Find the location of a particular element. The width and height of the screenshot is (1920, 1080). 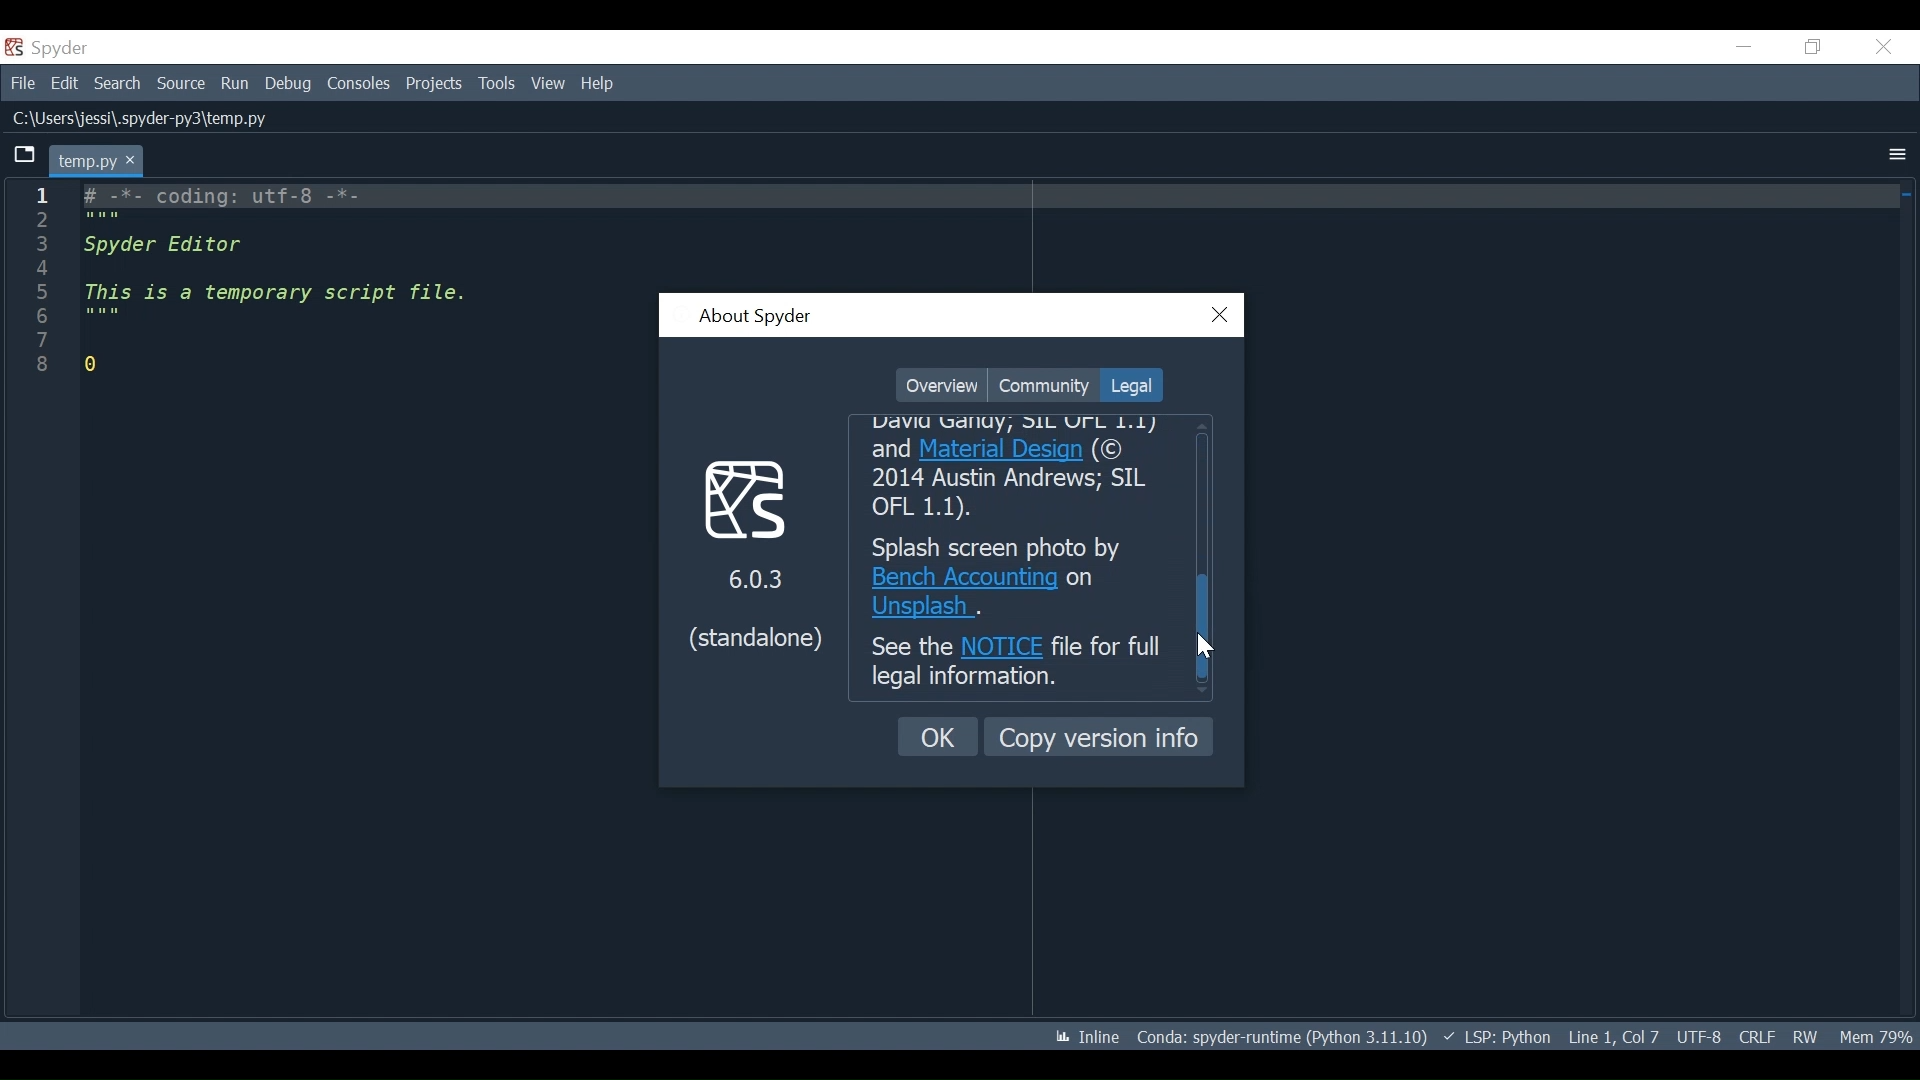

File is located at coordinates (20, 81).